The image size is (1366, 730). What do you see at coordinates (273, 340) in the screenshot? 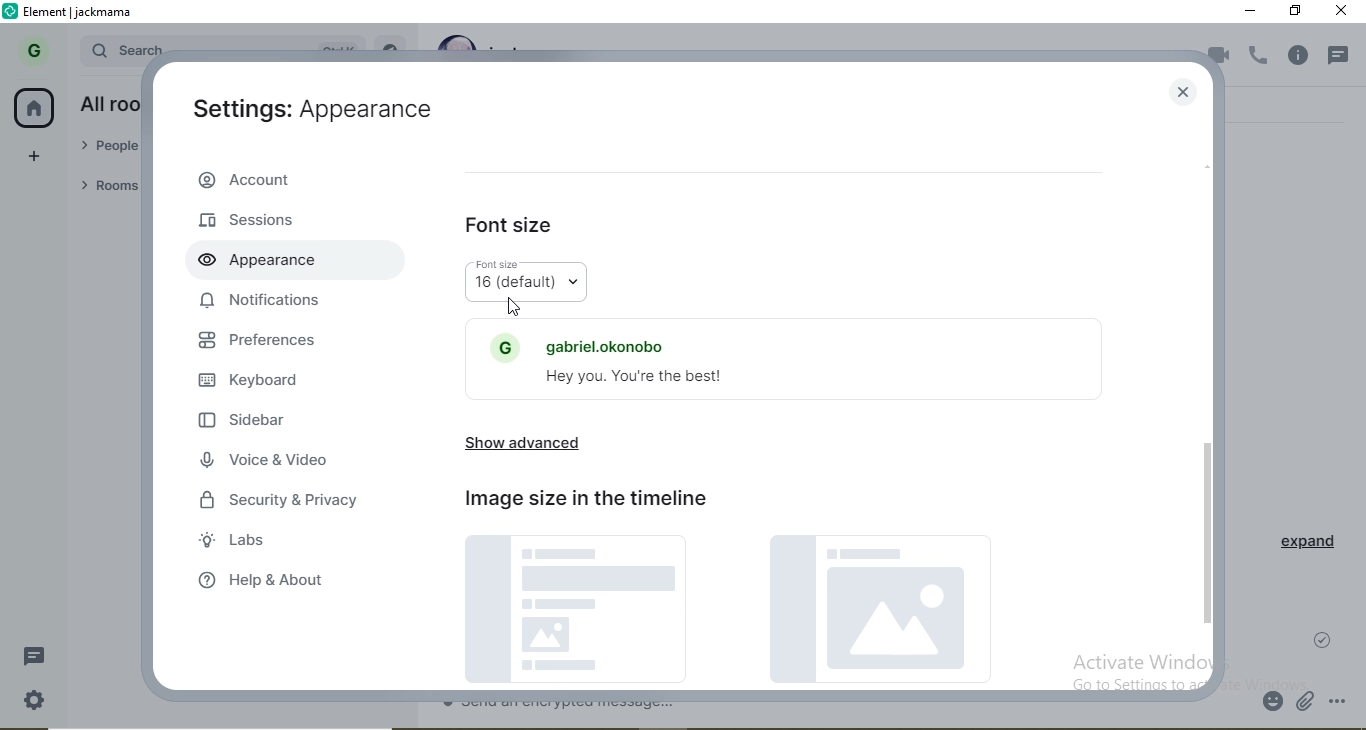
I see `preferences` at bounding box center [273, 340].